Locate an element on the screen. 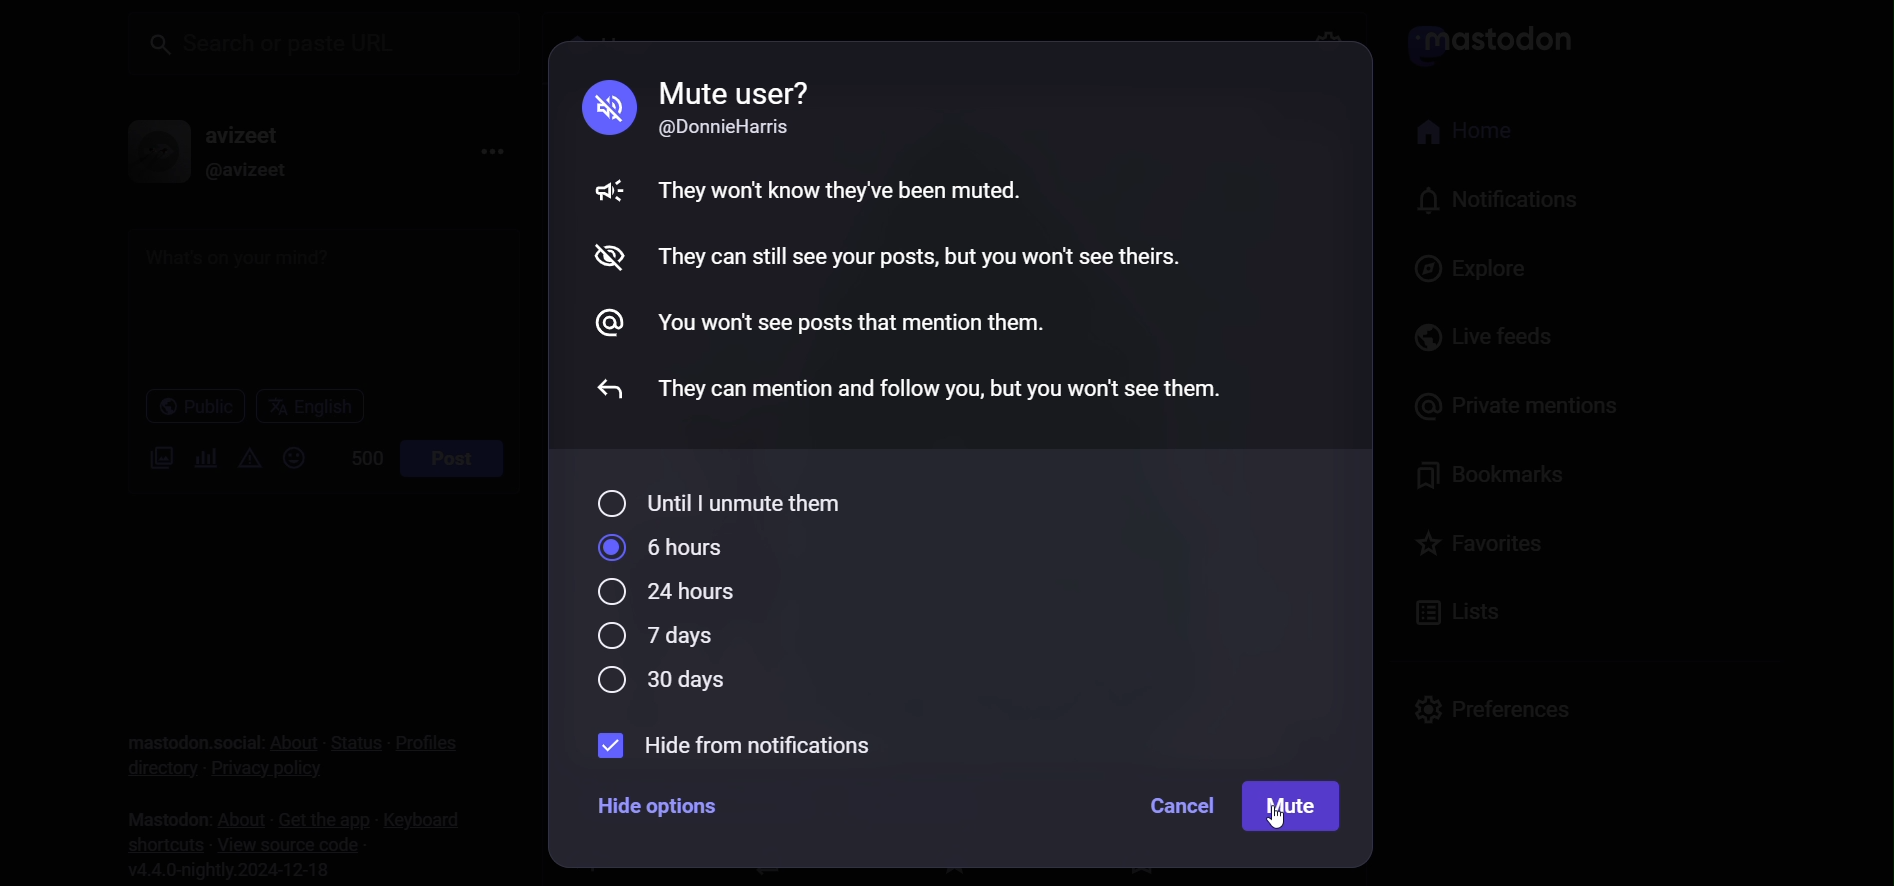  They can still see your posts, but you won't see theirs. is located at coordinates (922, 256).